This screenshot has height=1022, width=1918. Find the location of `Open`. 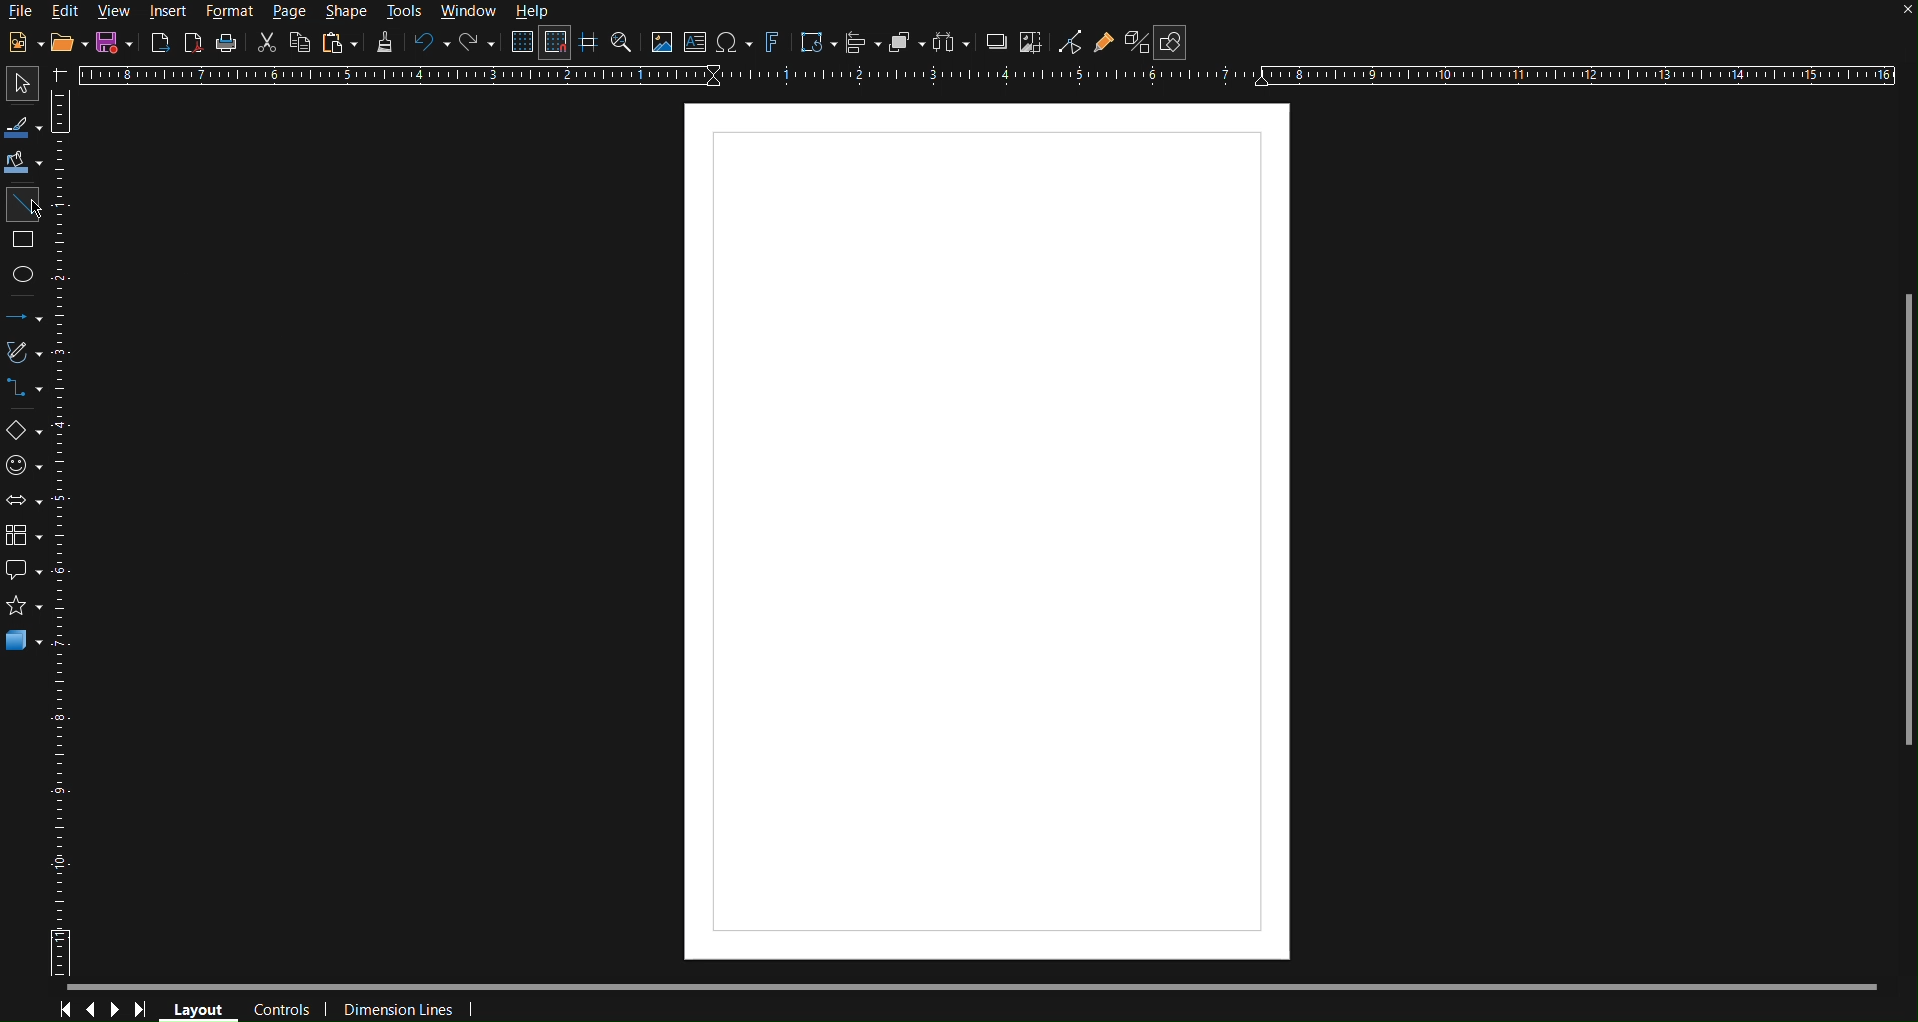

Open is located at coordinates (64, 43).